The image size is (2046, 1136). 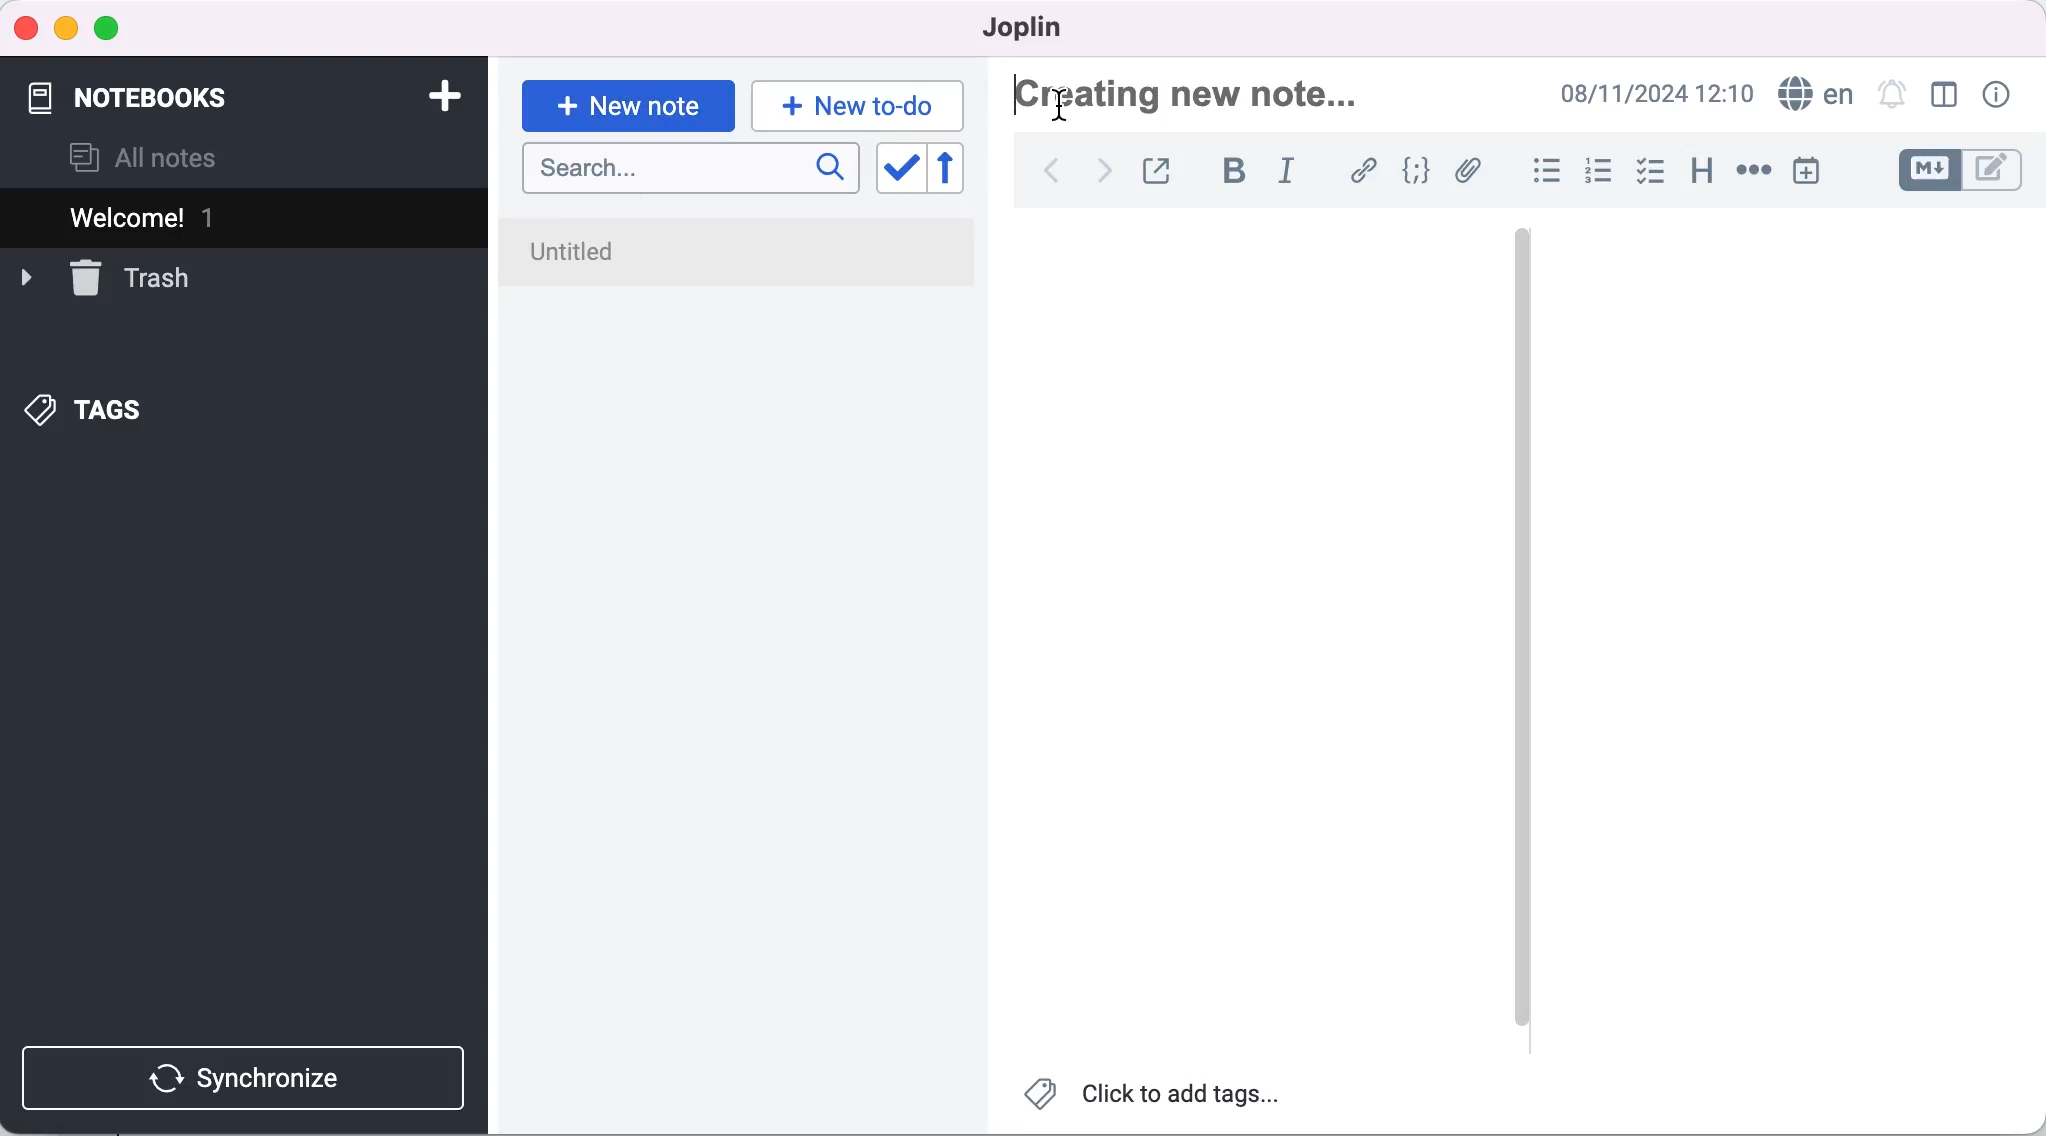 I want to click on close, so click(x=26, y=26).